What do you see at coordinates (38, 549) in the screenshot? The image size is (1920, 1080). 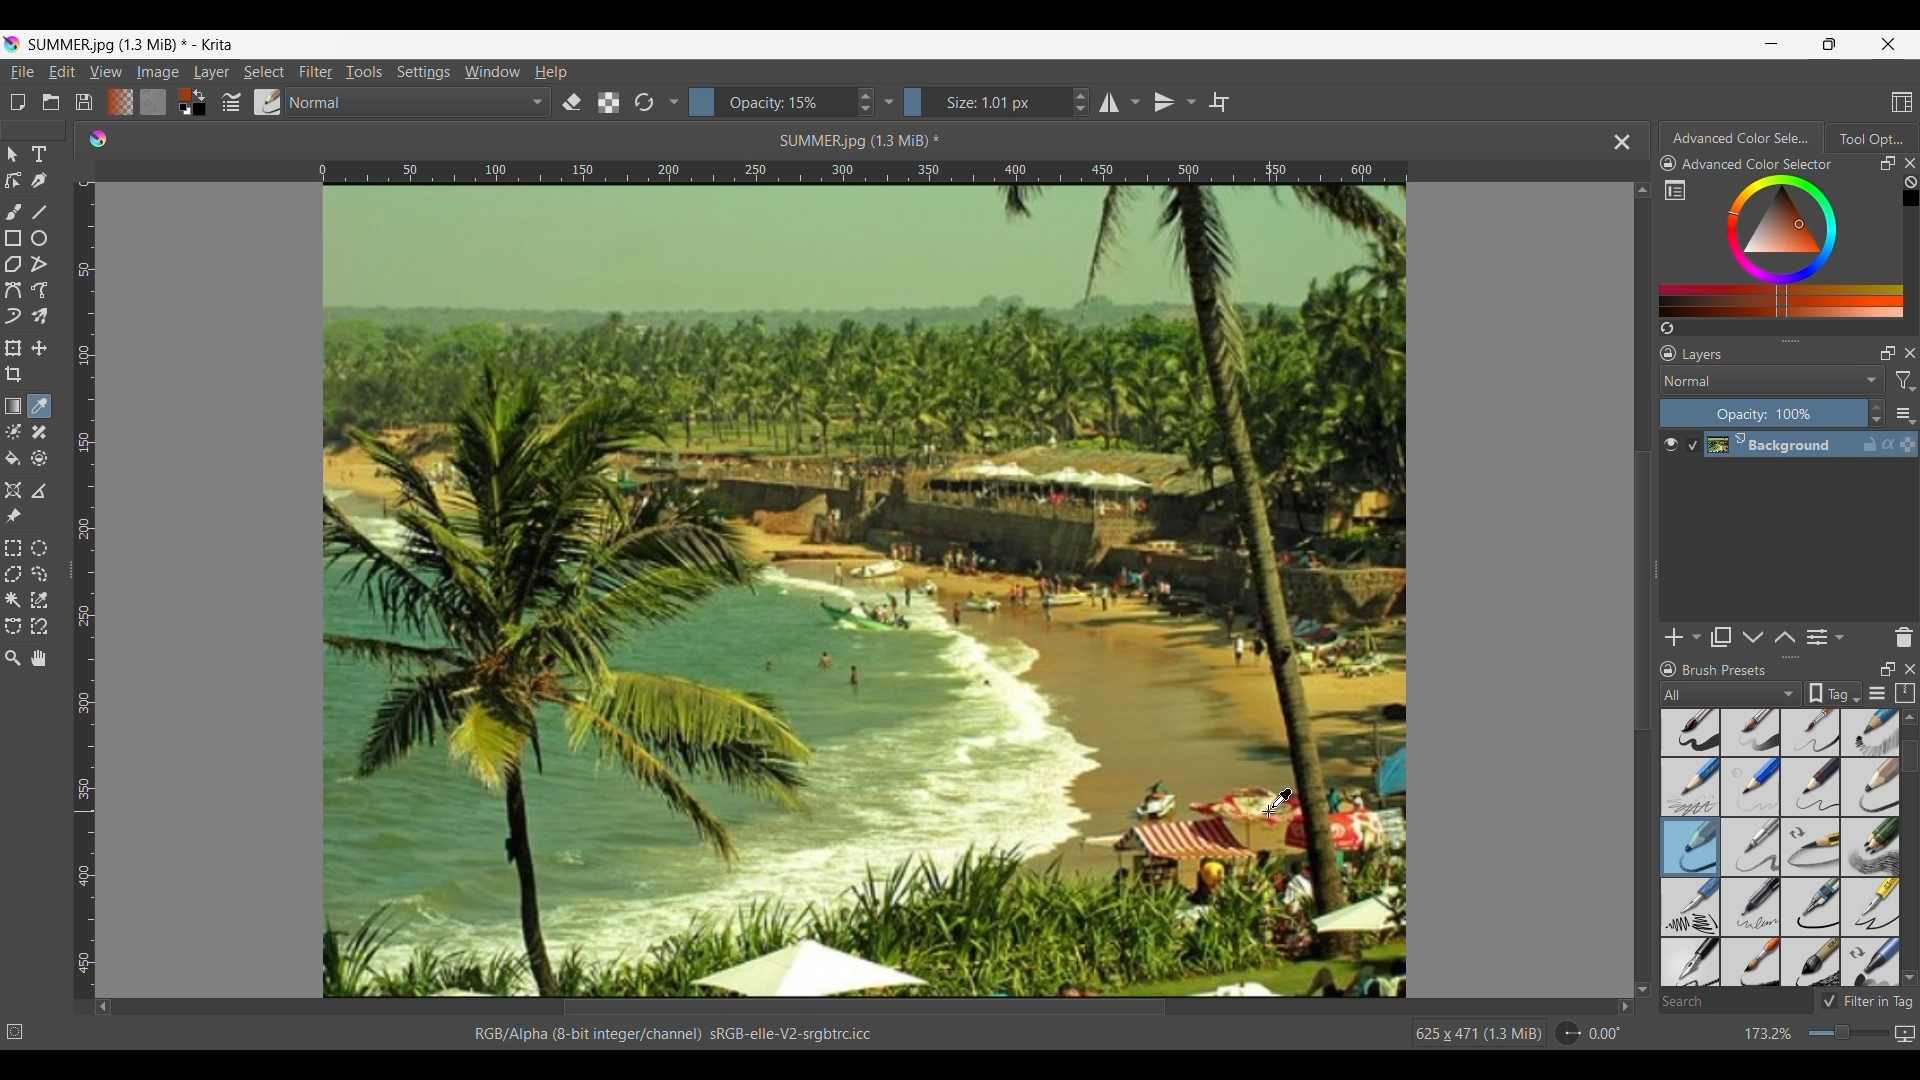 I see `Elliptical selection tool` at bounding box center [38, 549].